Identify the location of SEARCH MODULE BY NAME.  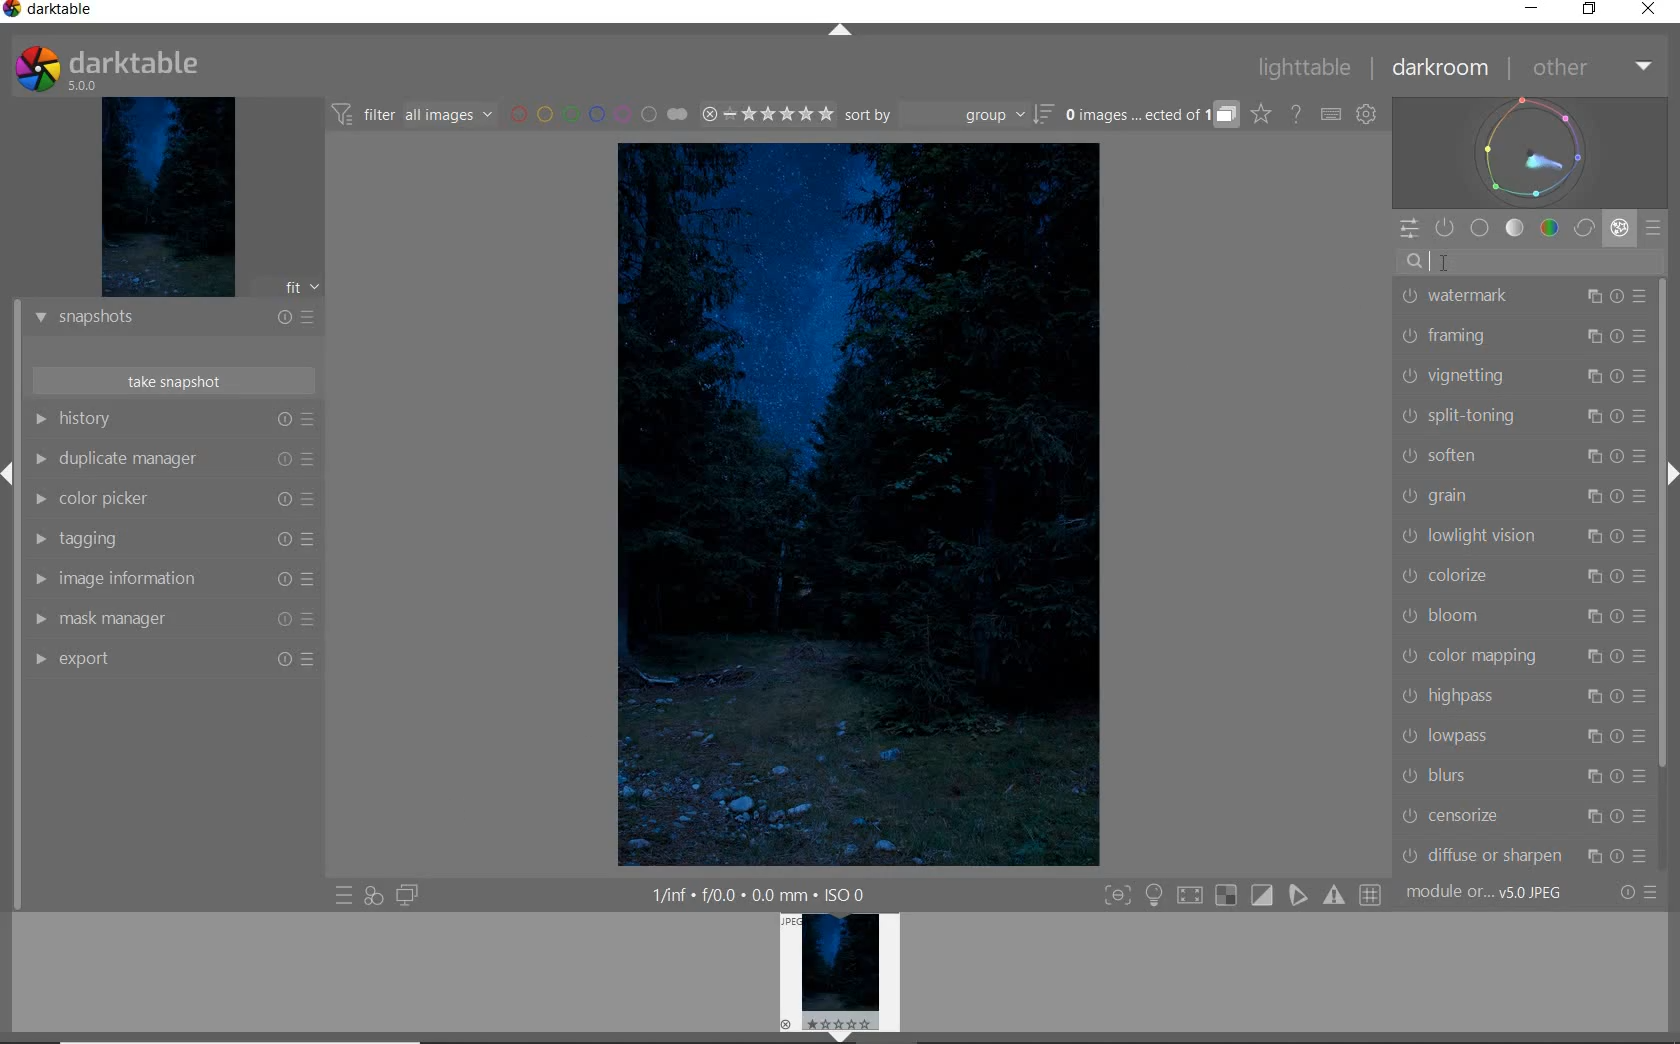
(1526, 261).